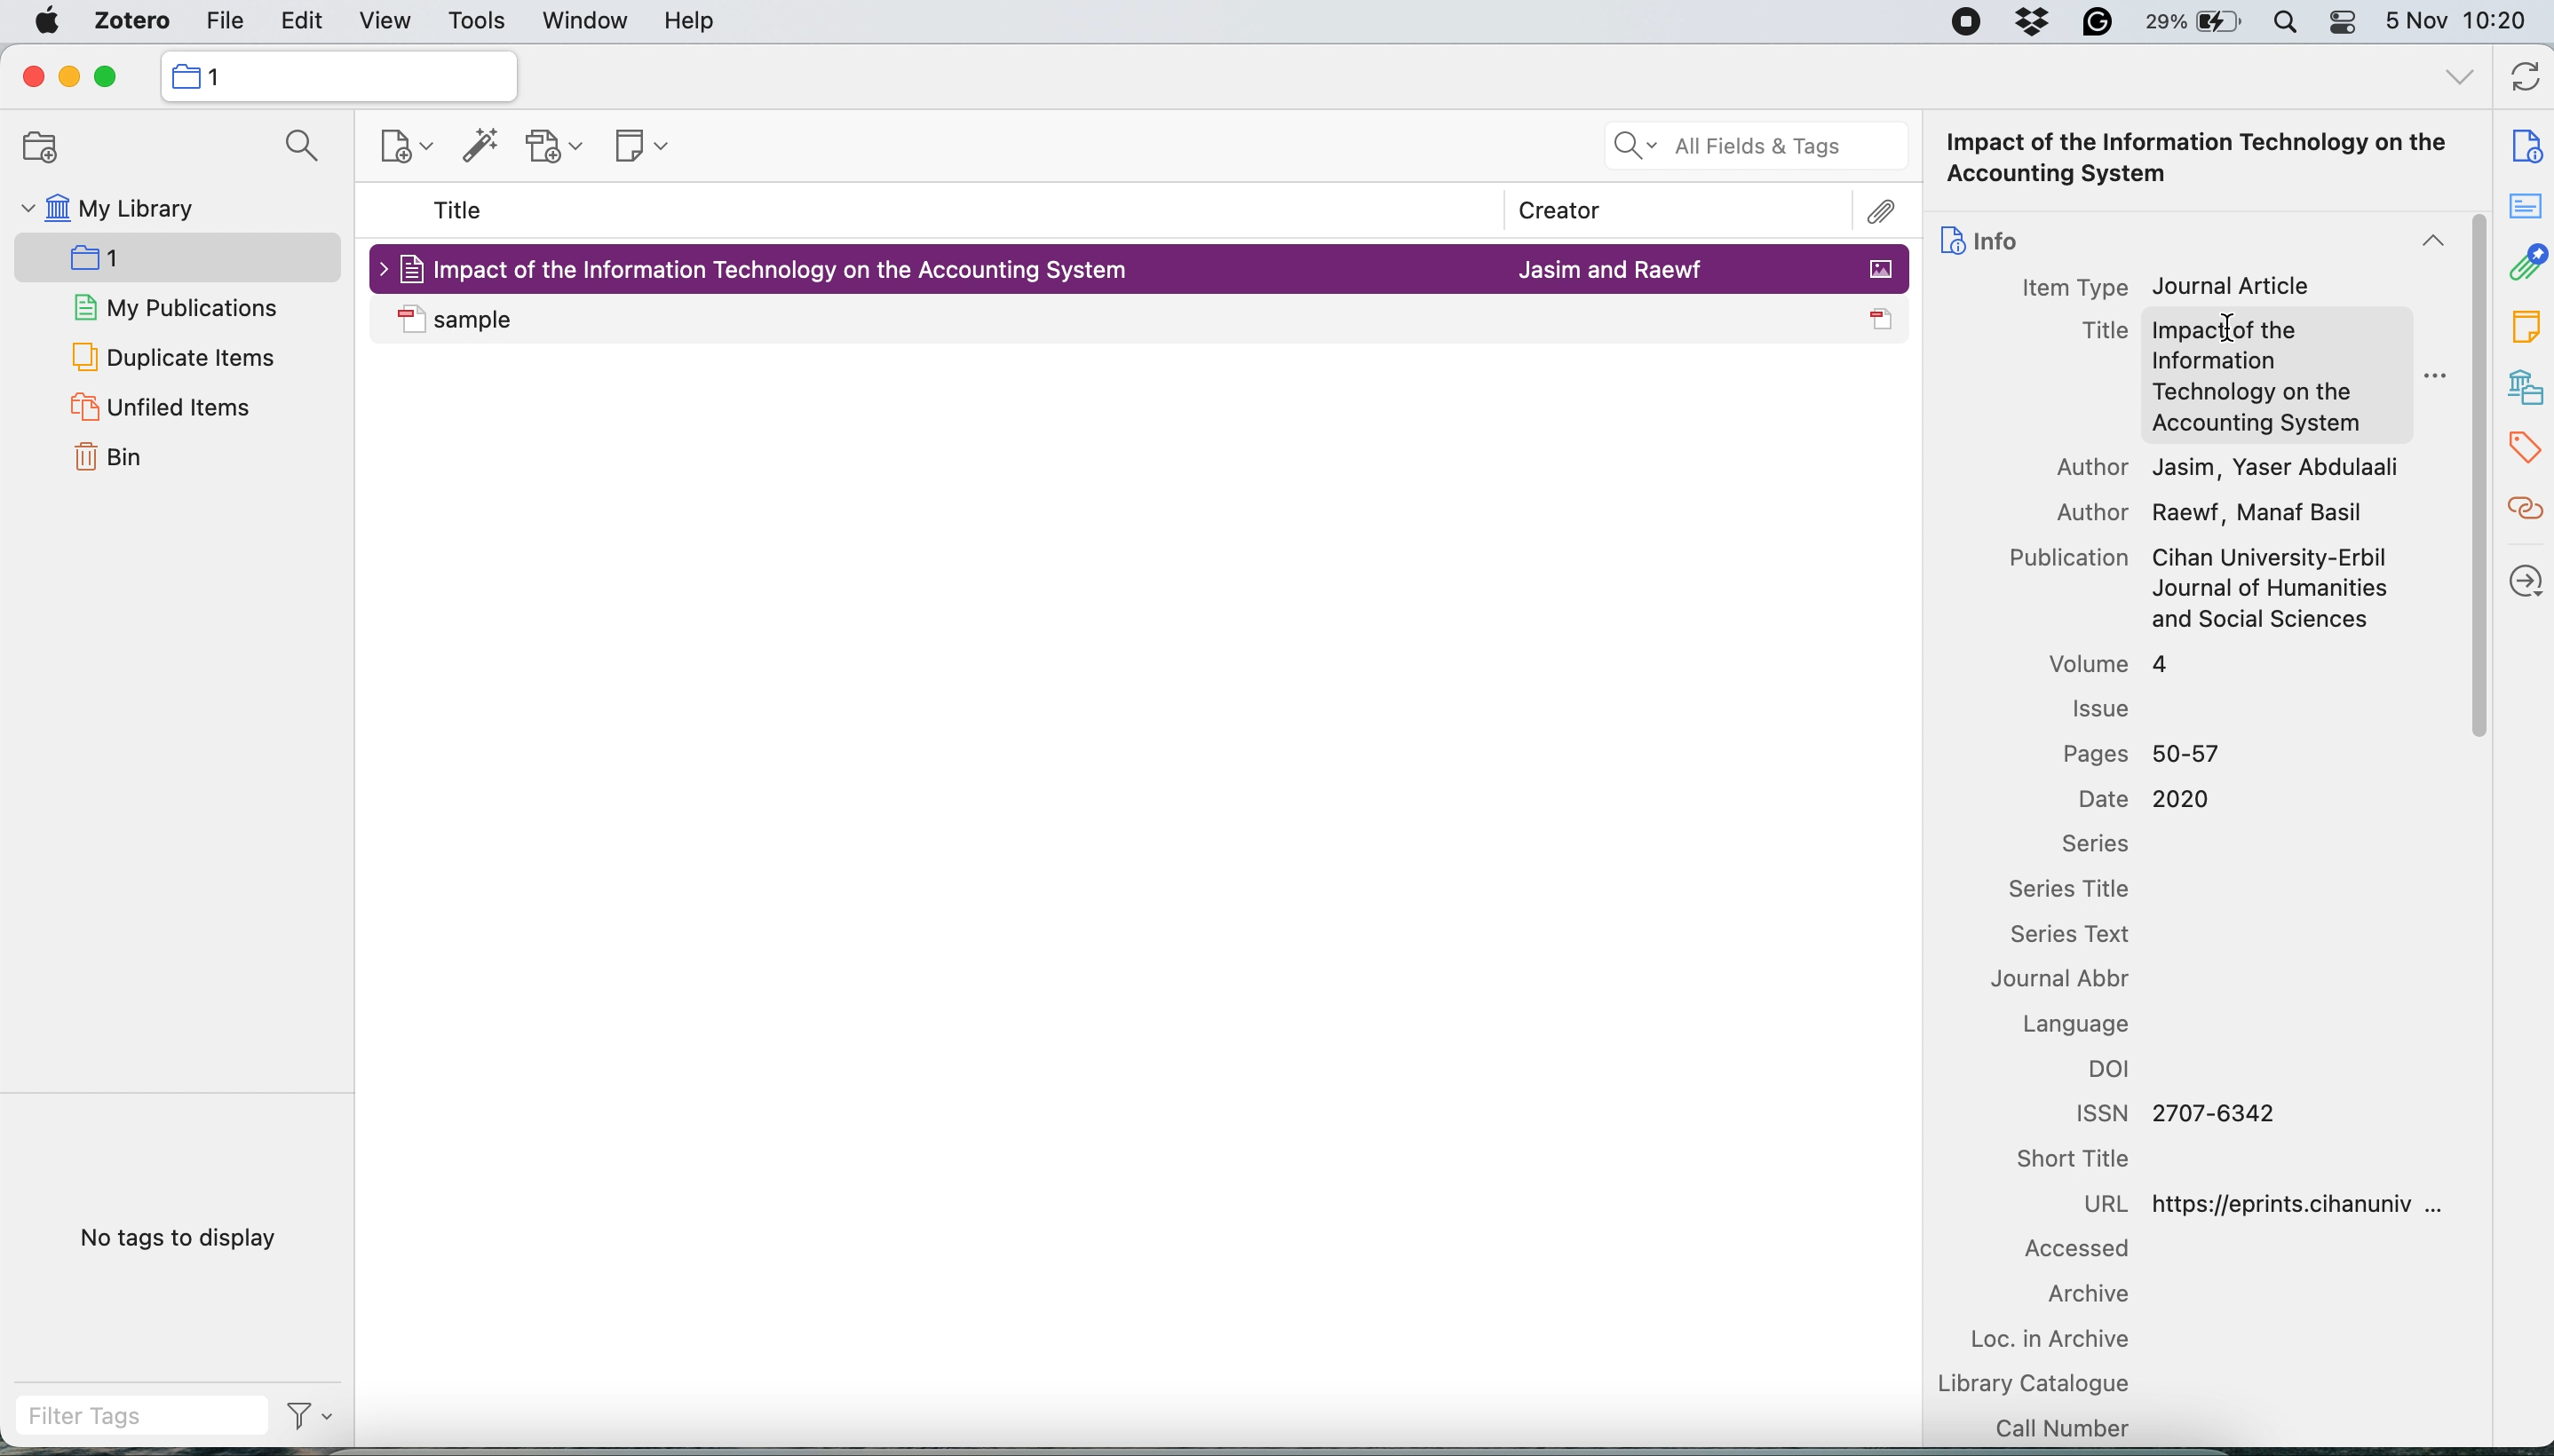 Image resolution: width=2554 pixels, height=1456 pixels. I want to click on filter tags, so click(145, 1418).